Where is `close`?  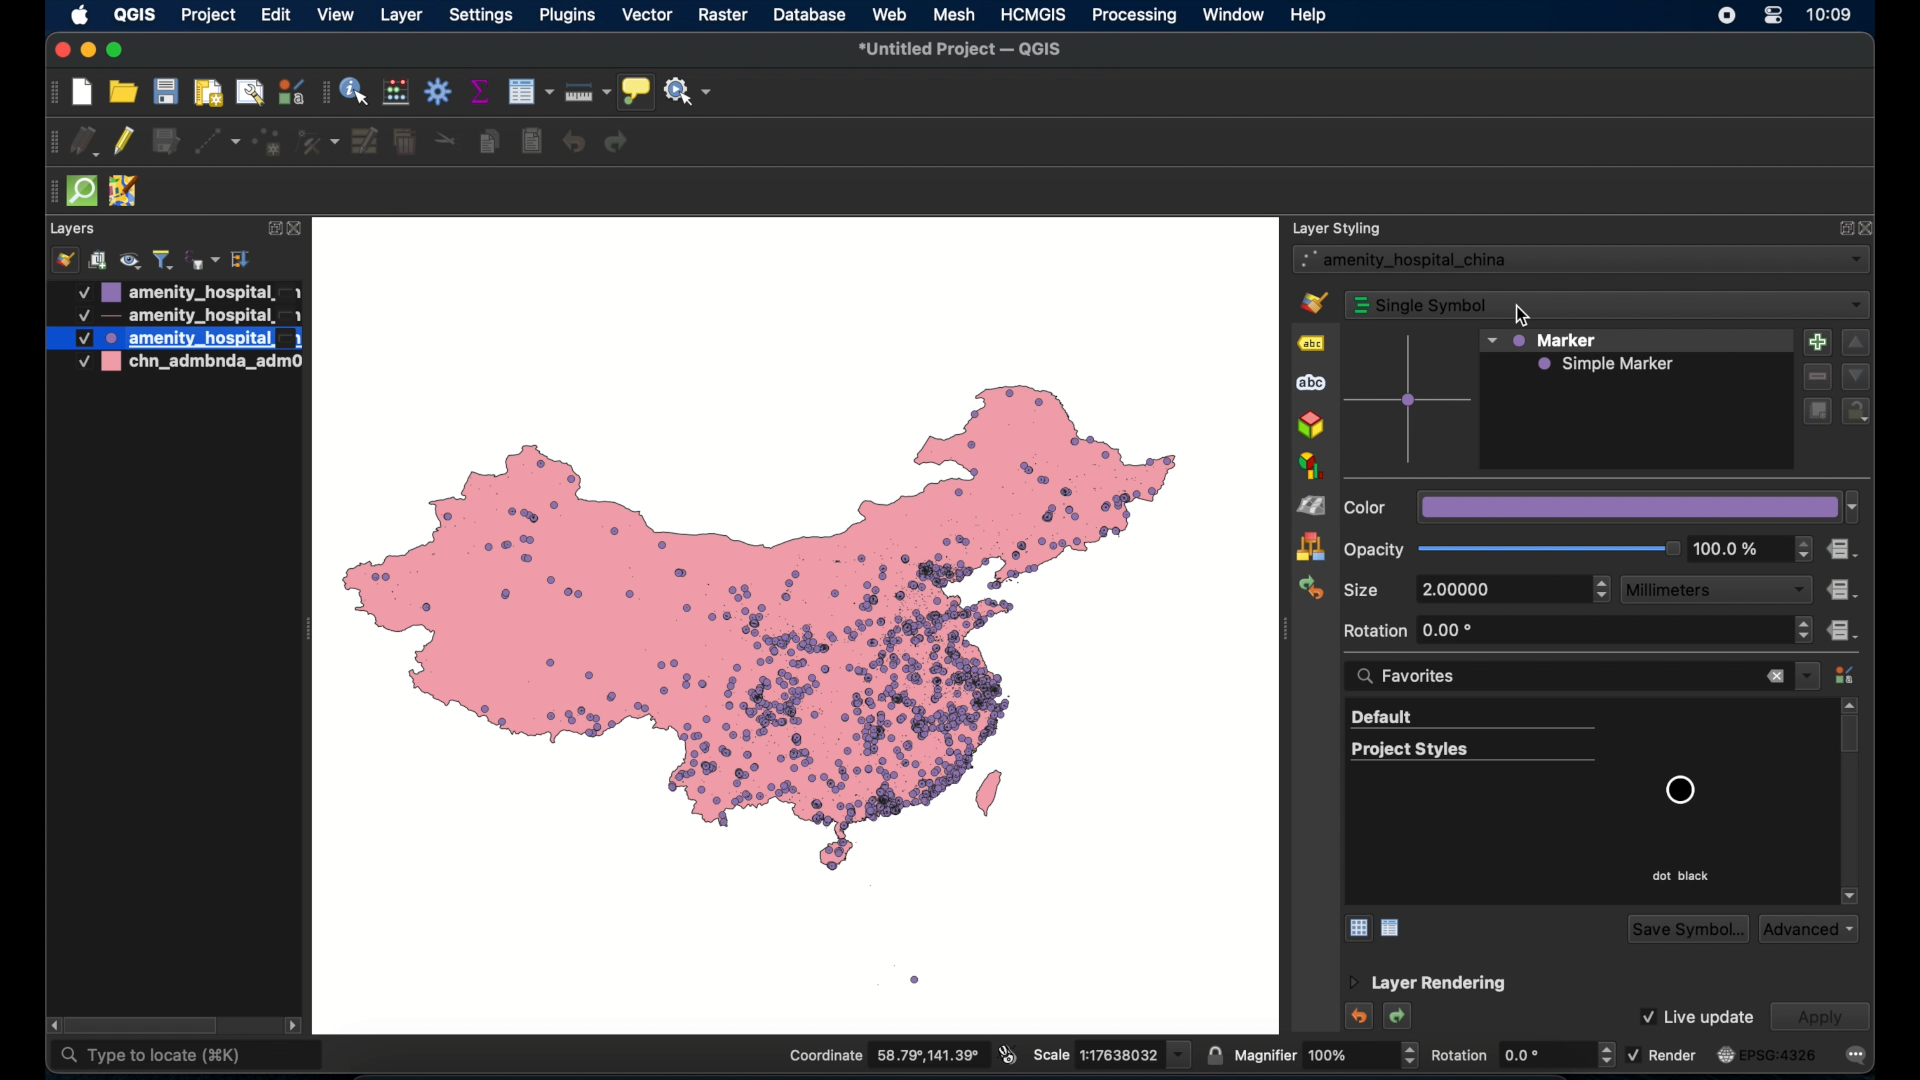 close is located at coordinates (297, 229).